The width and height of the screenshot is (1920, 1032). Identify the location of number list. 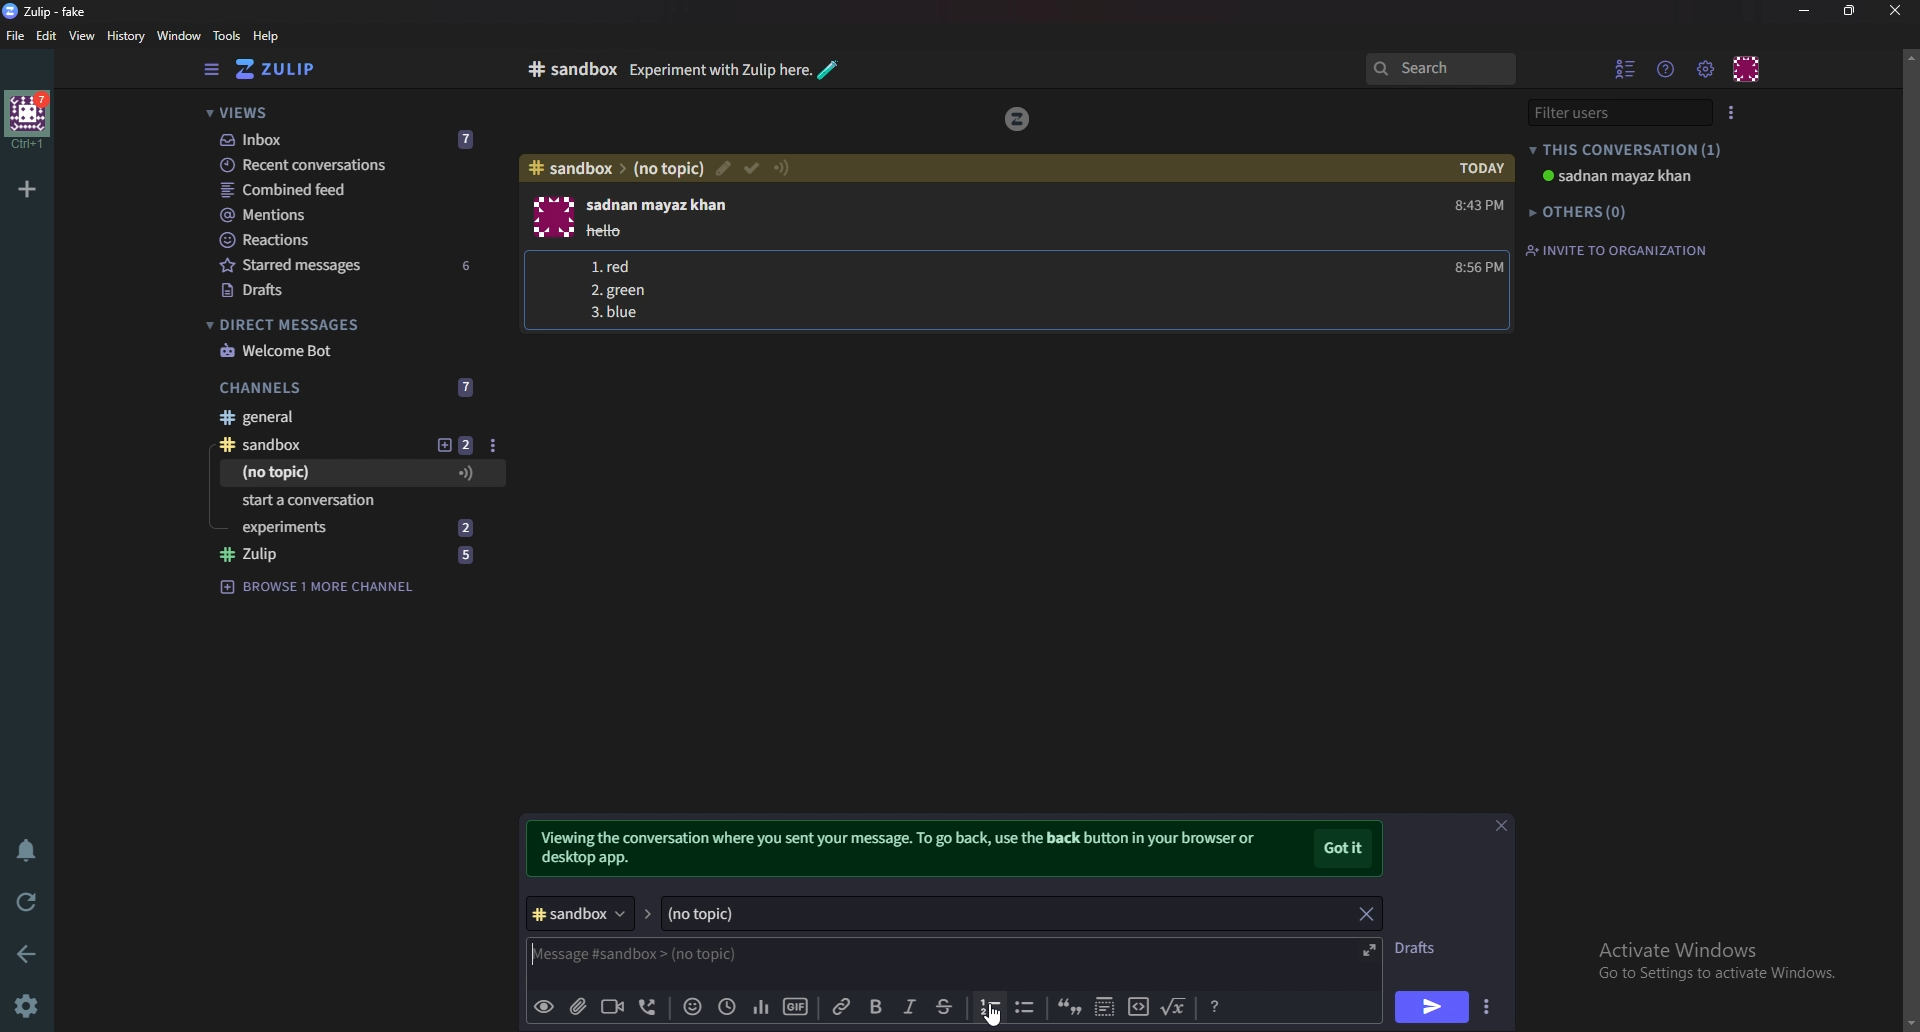
(990, 1006).